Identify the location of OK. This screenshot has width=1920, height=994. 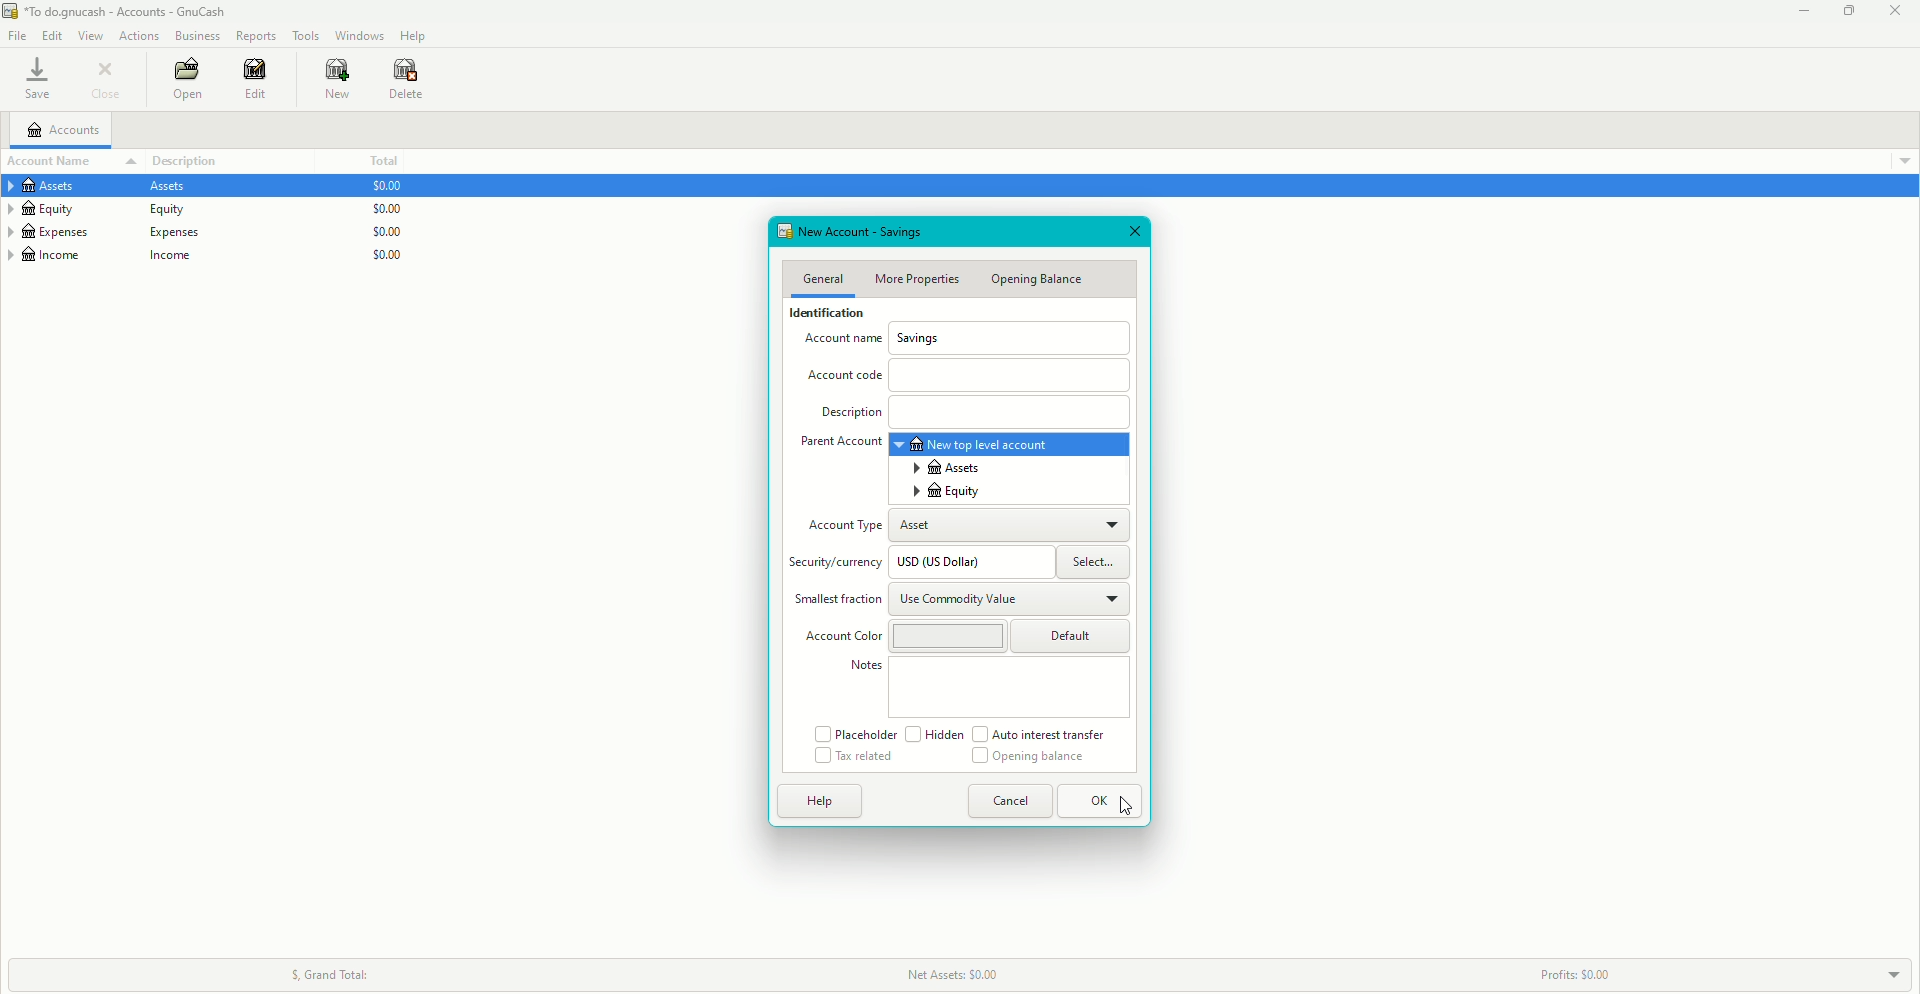
(1102, 802).